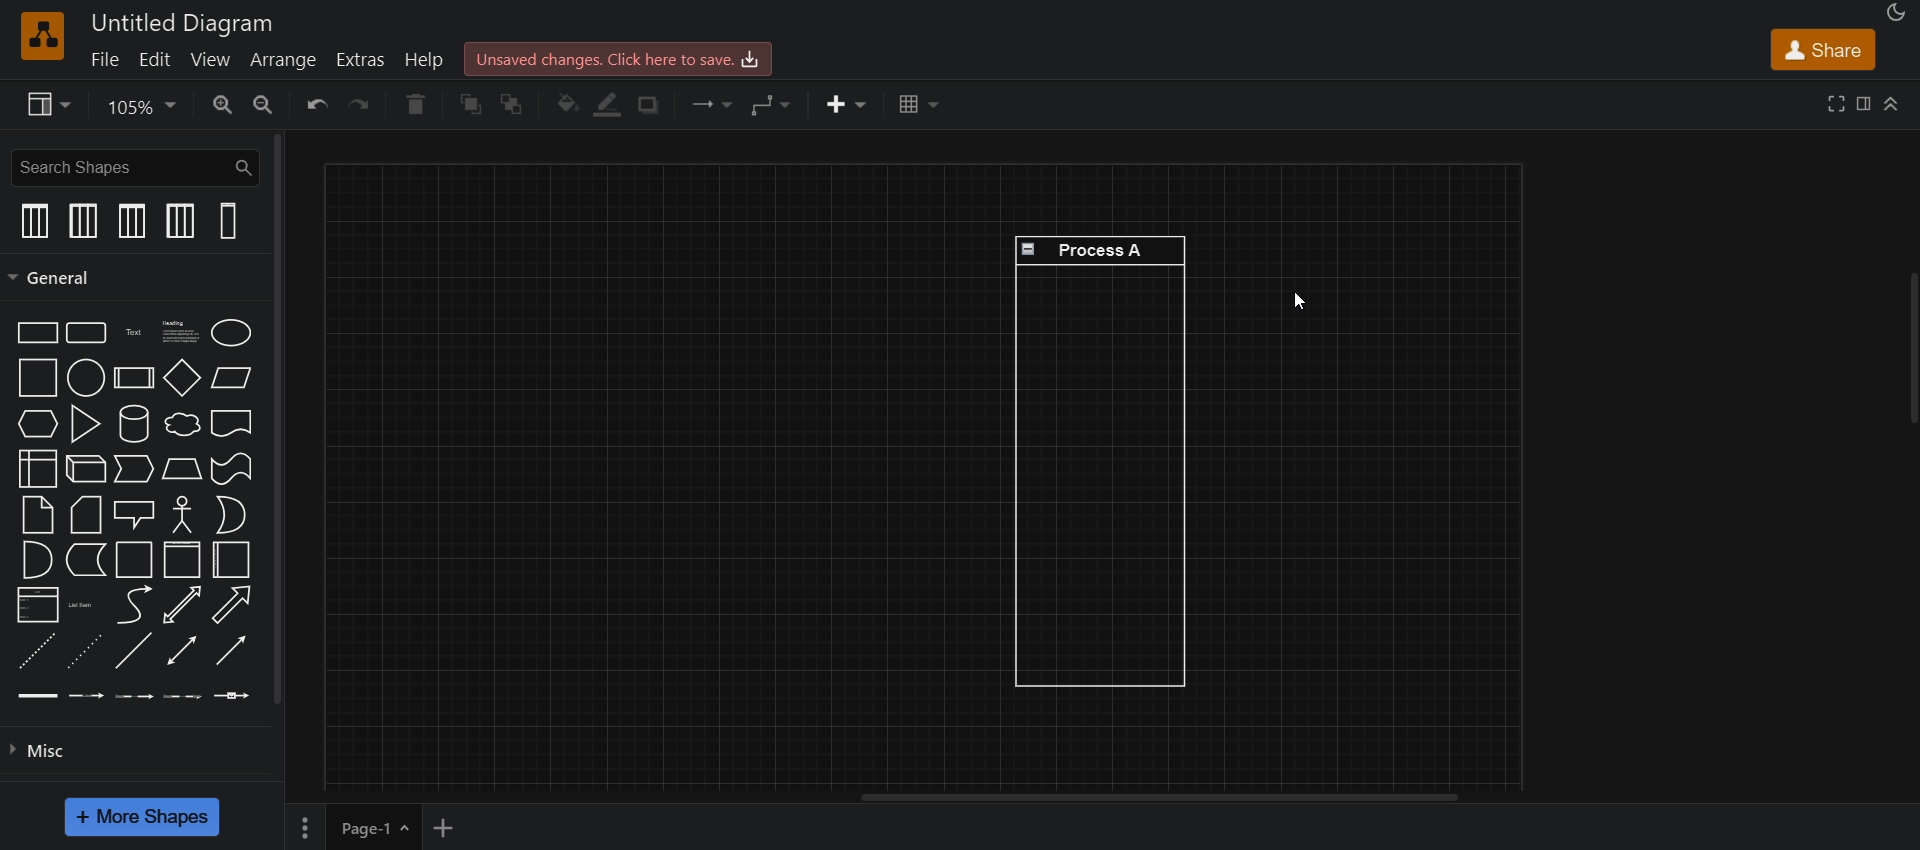  Describe the element at coordinates (235, 655) in the screenshot. I see `directional connector` at that location.